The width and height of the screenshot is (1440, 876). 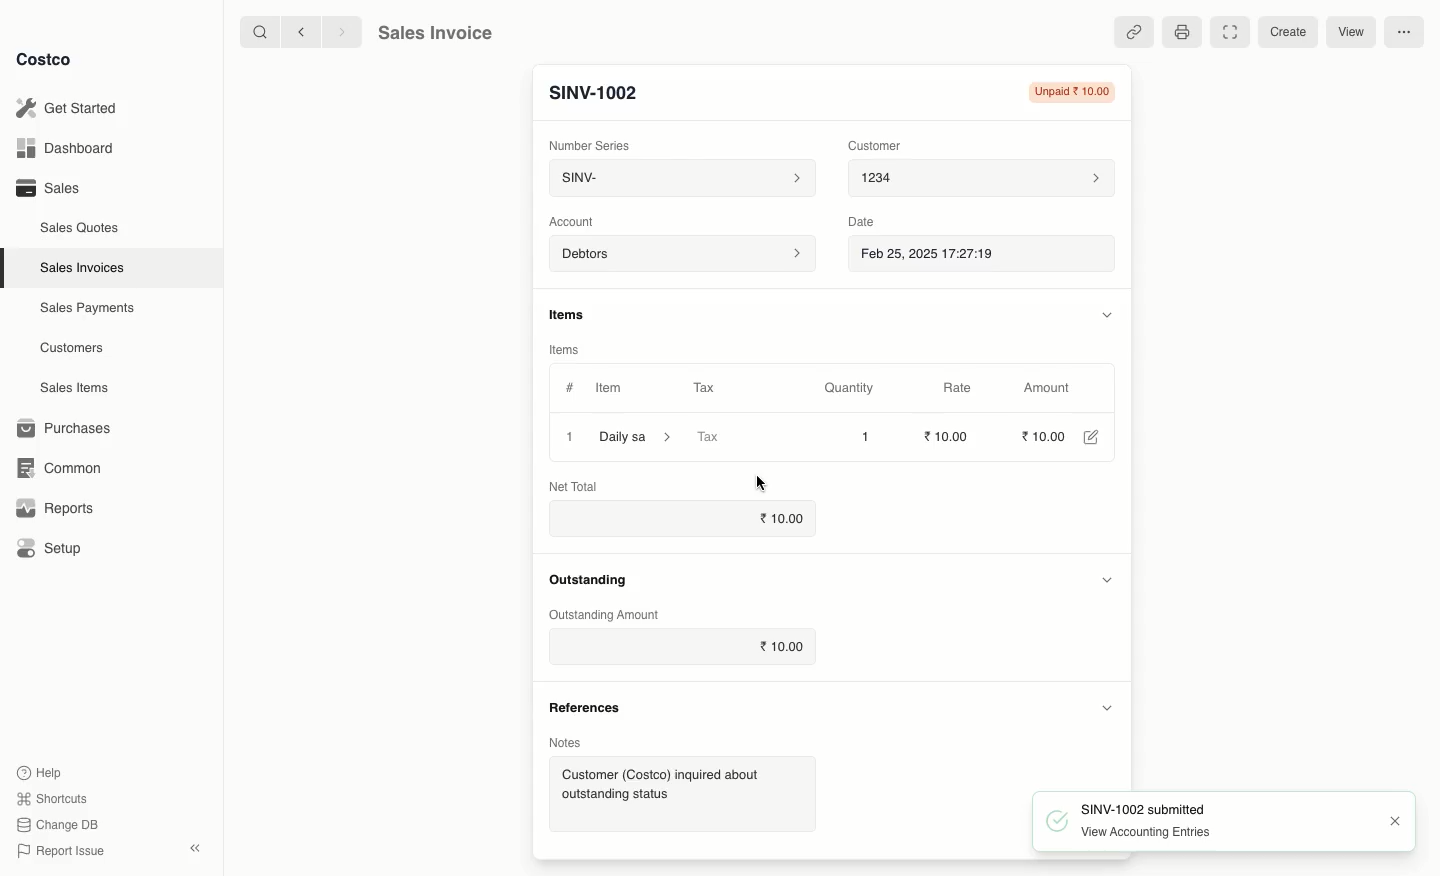 I want to click on 1234, so click(x=983, y=181).